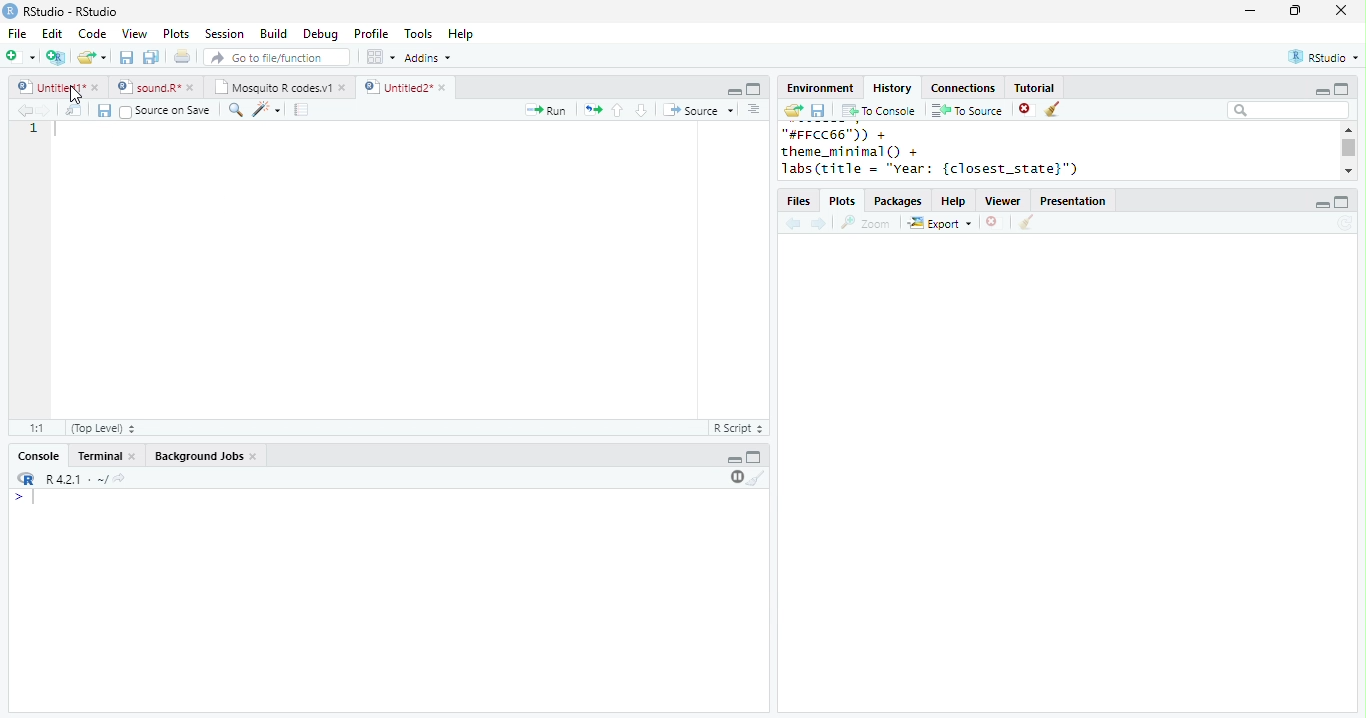 This screenshot has height=718, width=1366. I want to click on close, so click(256, 457).